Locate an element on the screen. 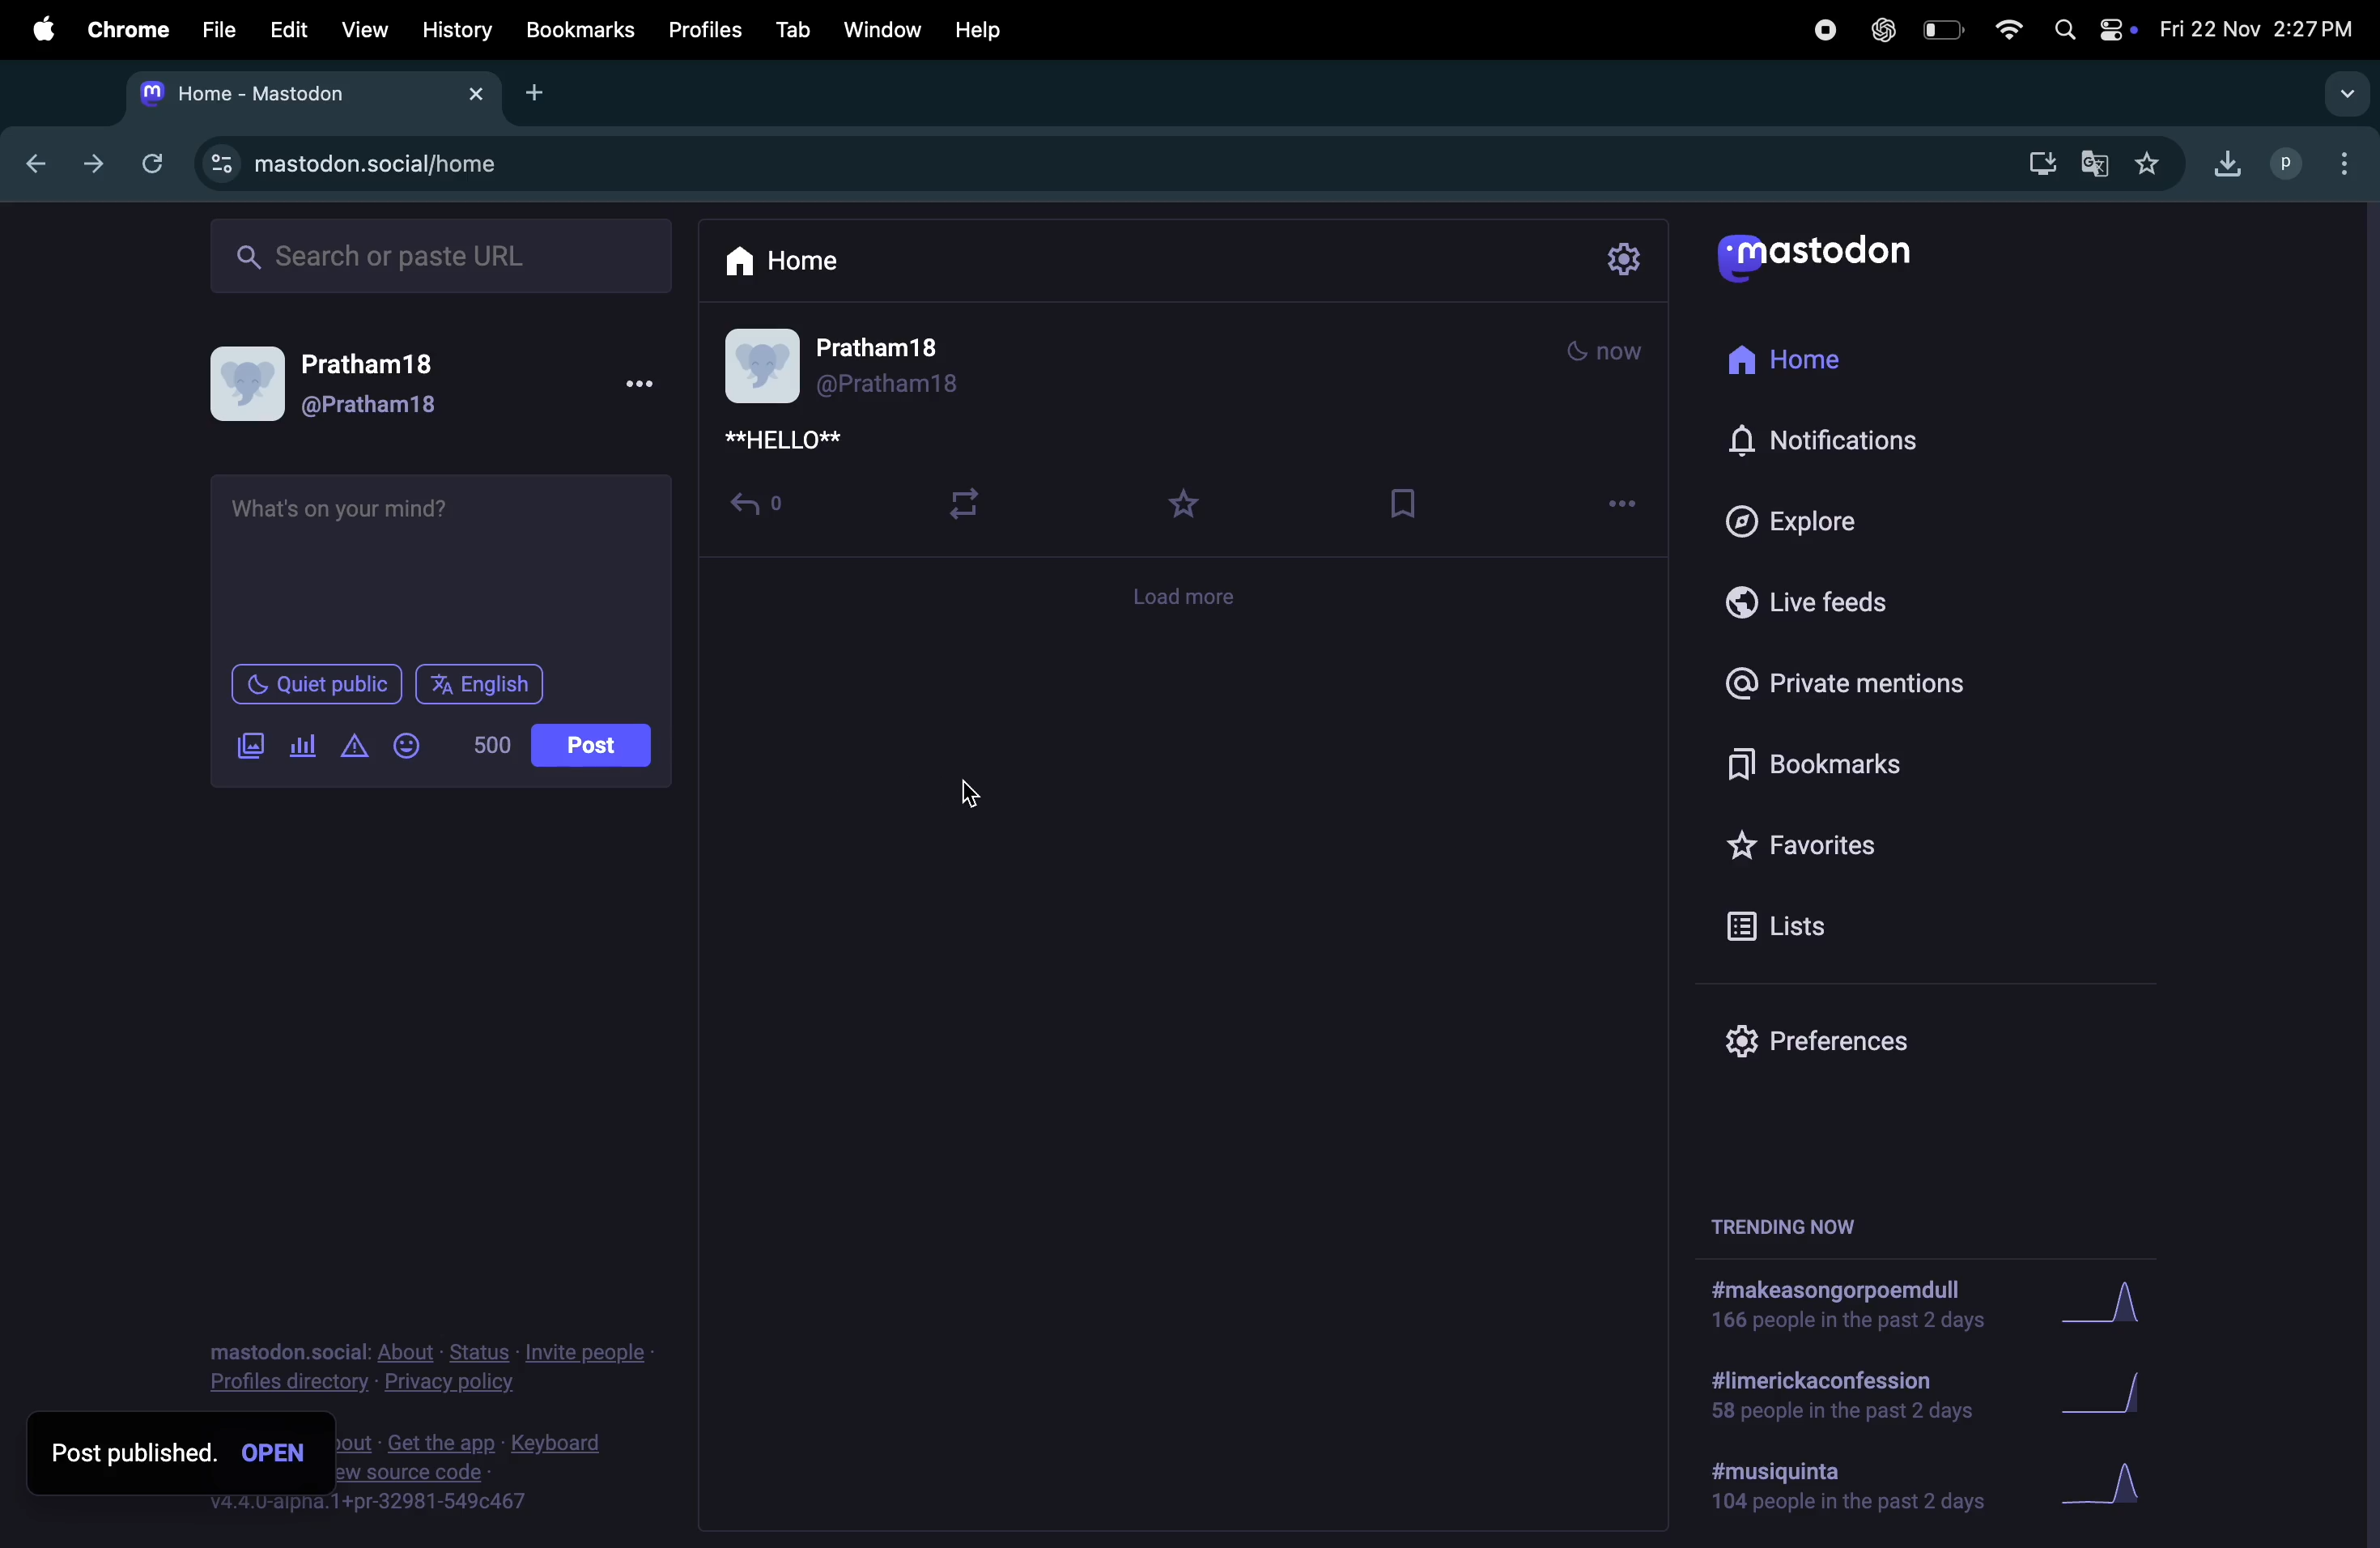 Image resolution: width=2380 pixels, height=1548 pixels. graph is located at coordinates (2125, 1304).